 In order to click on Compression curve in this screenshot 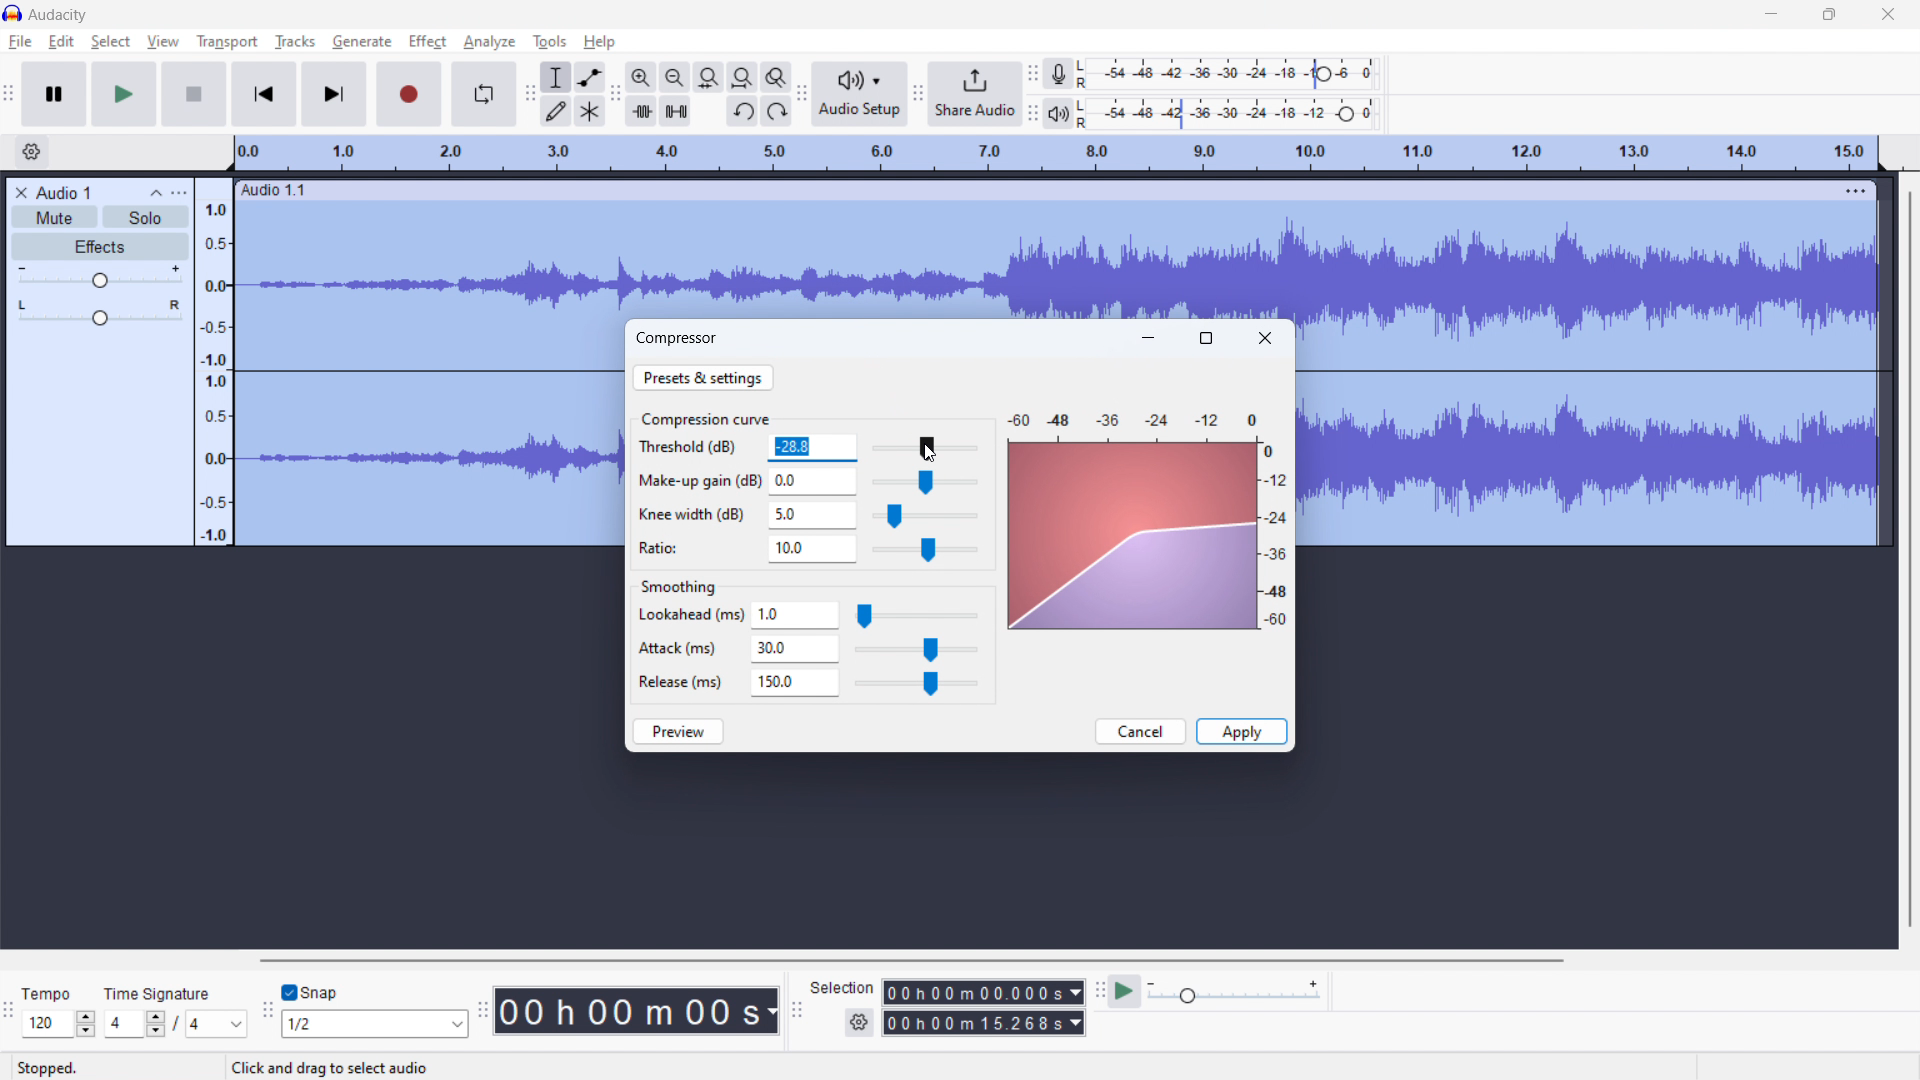, I will do `click(705, 418)`.